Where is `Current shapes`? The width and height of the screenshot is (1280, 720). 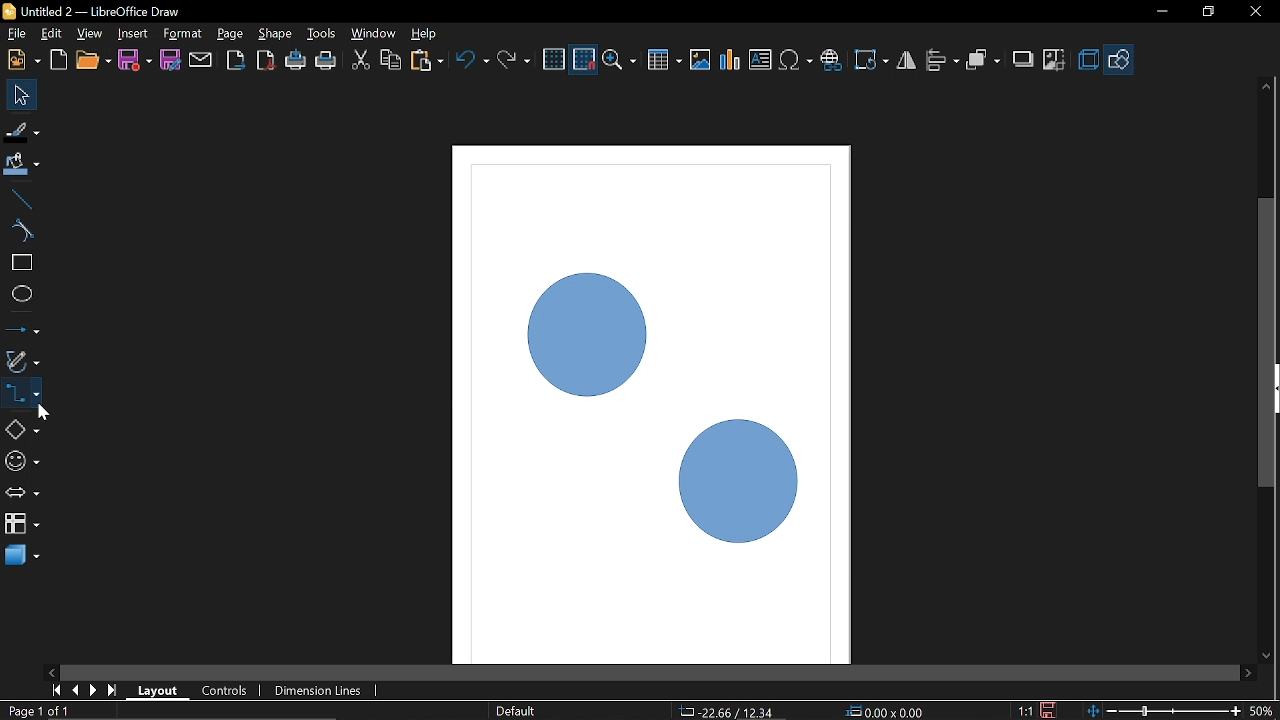
Current shapes is located at coordinates (654, 407).